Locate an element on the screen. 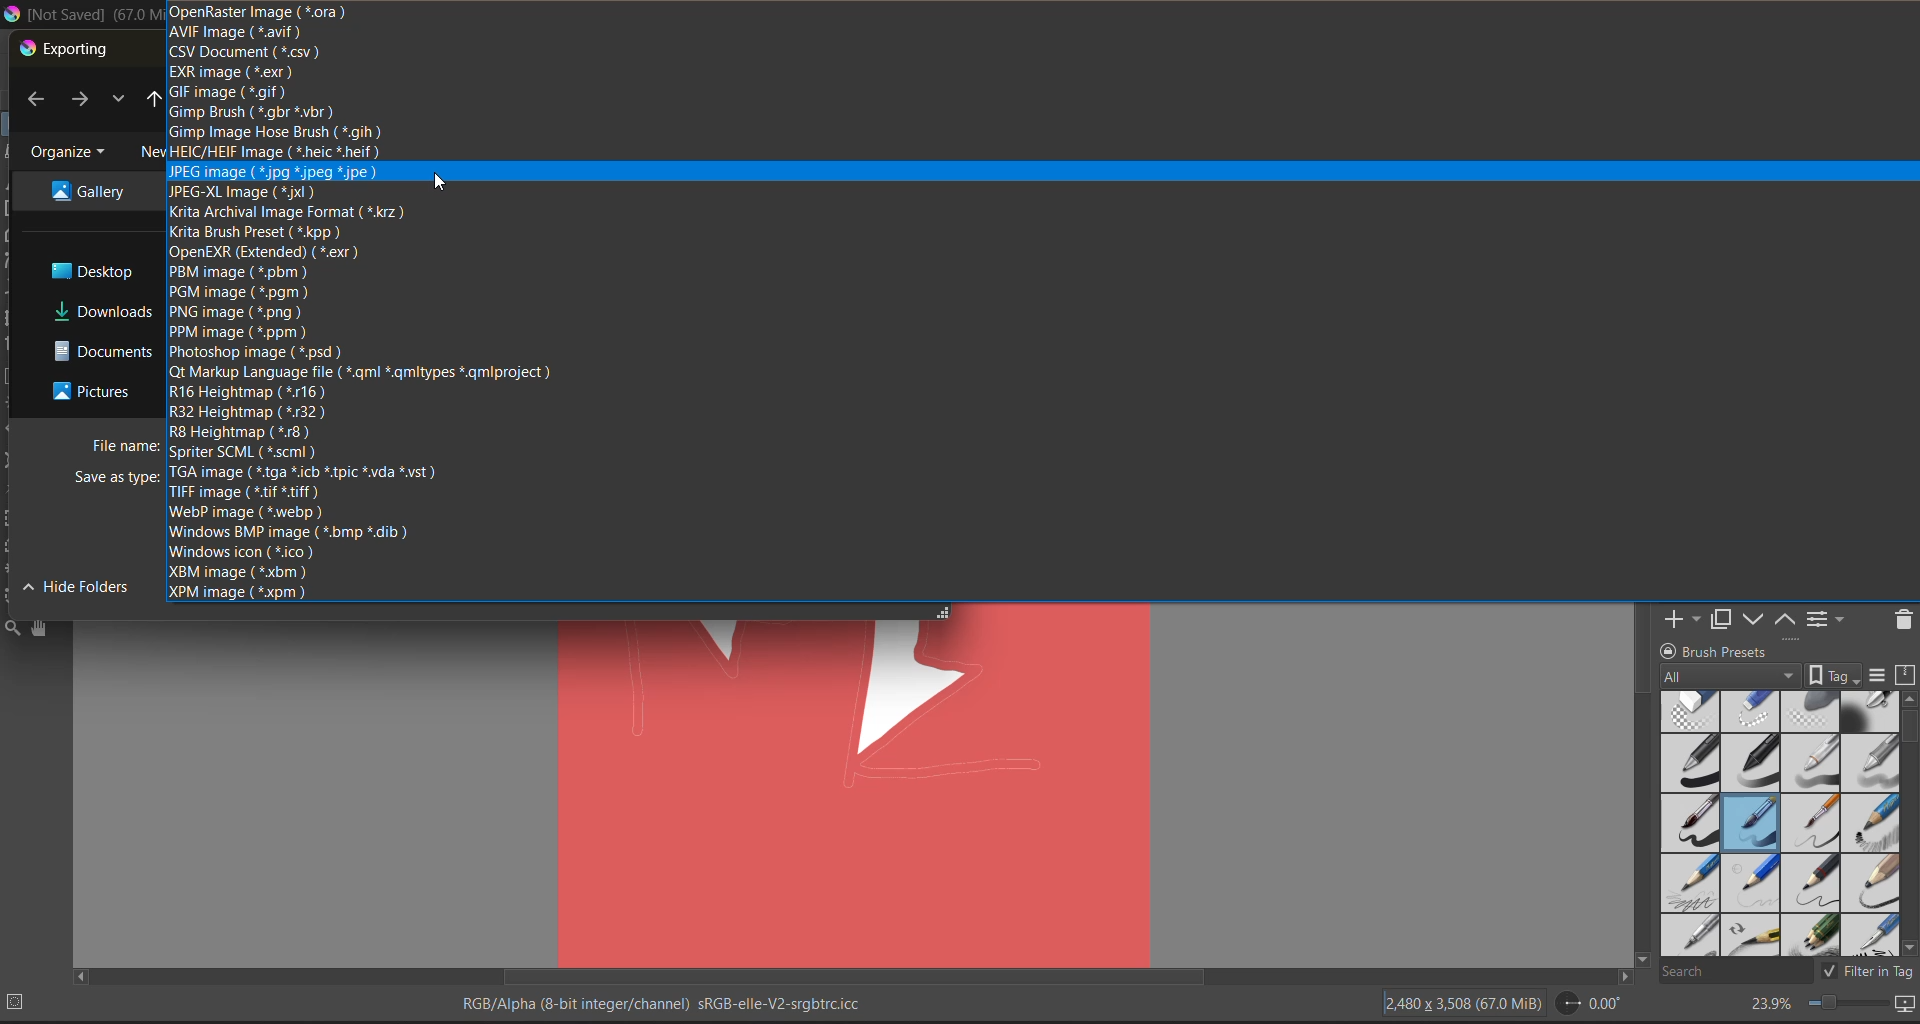 This screenshot has width=1920, height=1024. file name is located at coordinates (122, 445).